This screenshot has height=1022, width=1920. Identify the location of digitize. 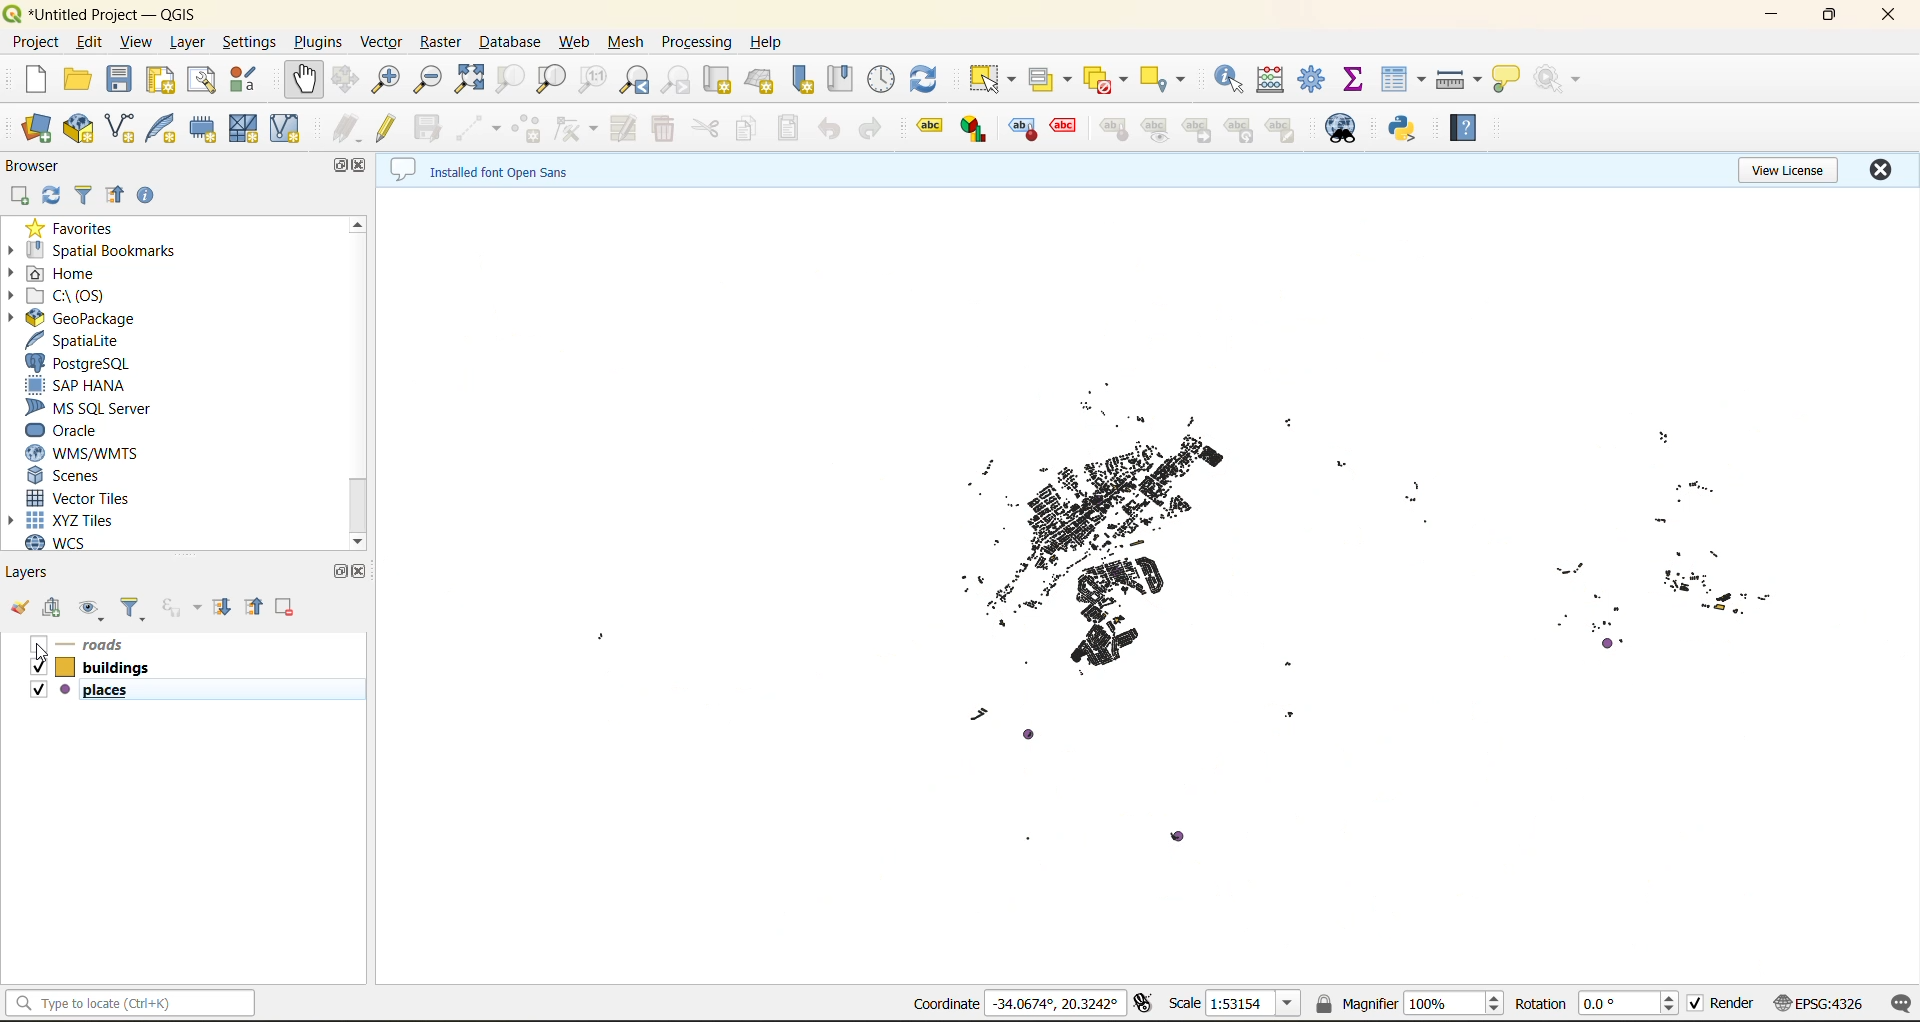
(475, 128).